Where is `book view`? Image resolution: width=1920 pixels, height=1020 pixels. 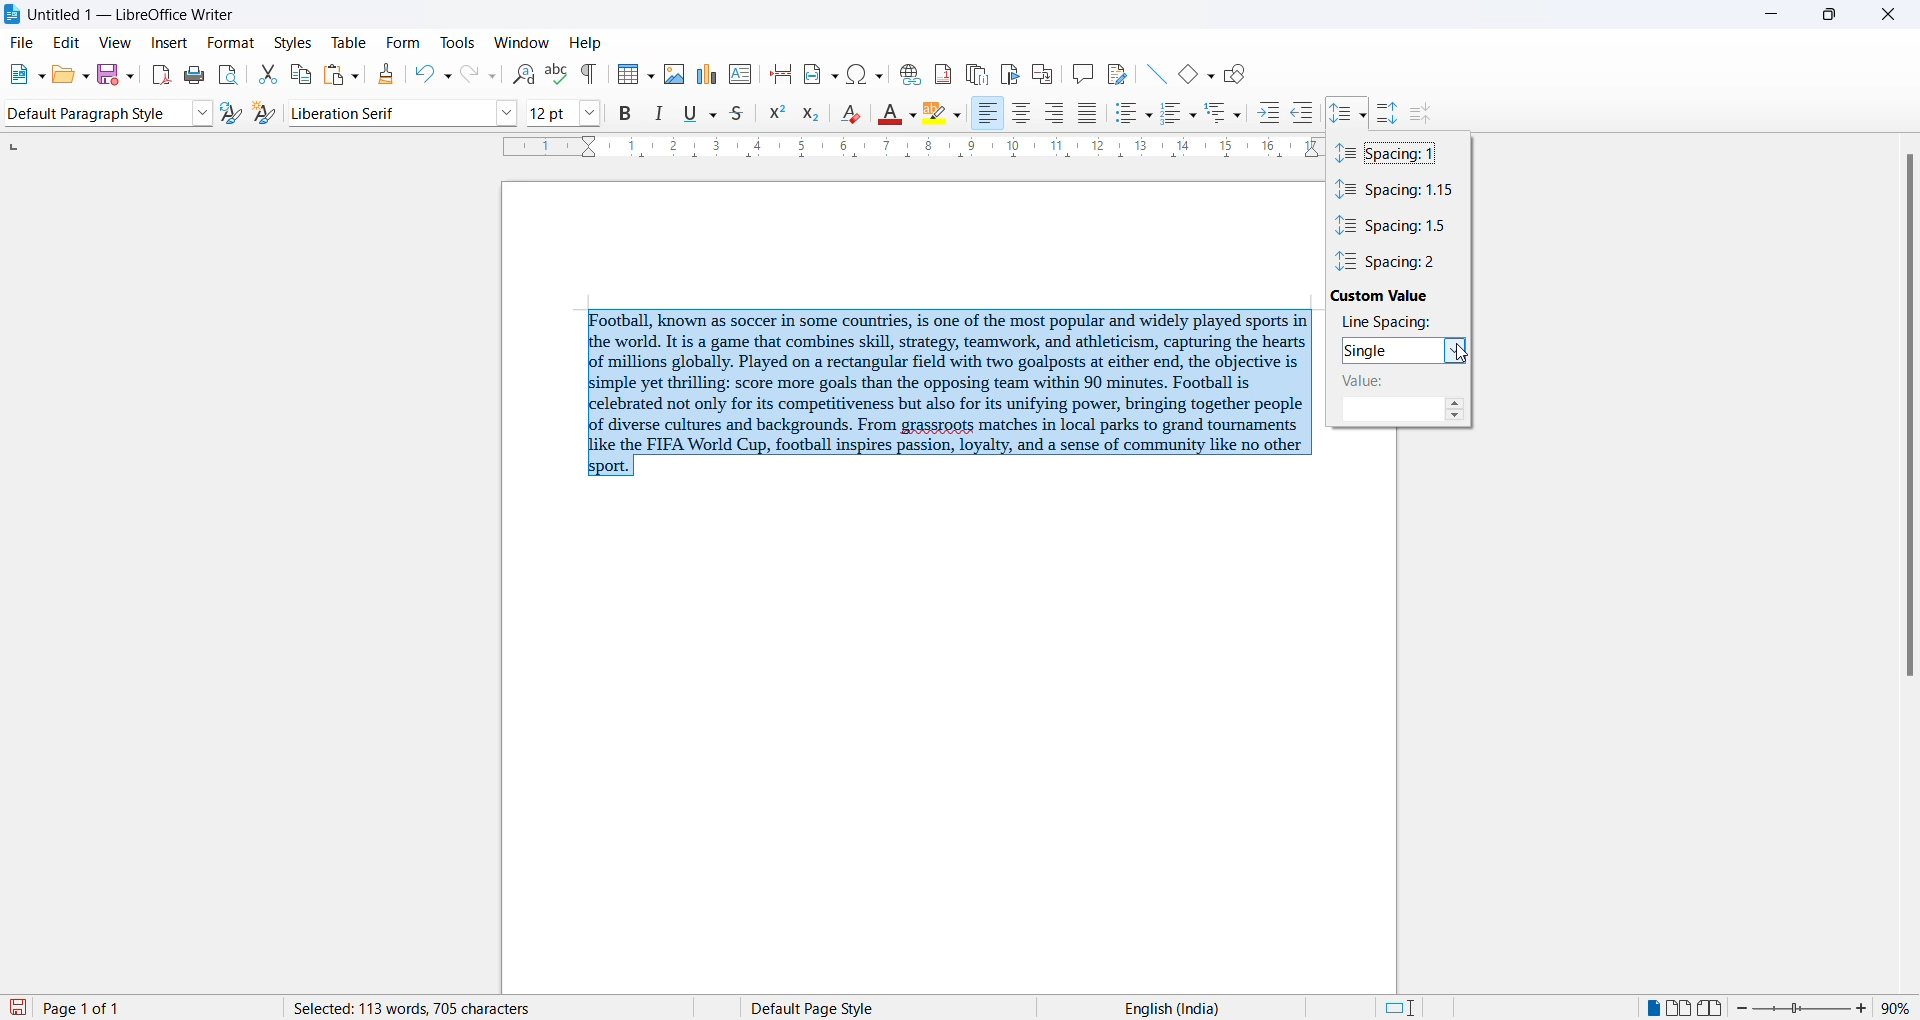
book view is located at coordinates (1713, 1008).